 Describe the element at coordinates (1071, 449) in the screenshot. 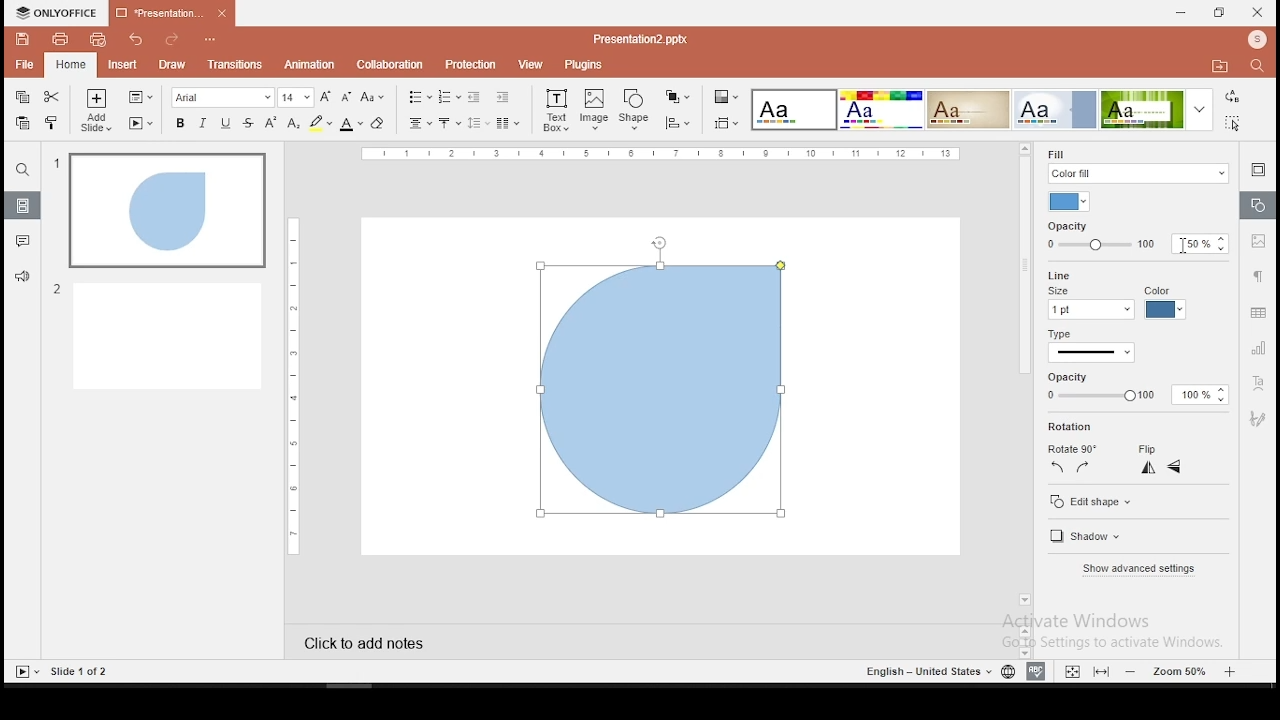

I see `rotate 90` at that location.